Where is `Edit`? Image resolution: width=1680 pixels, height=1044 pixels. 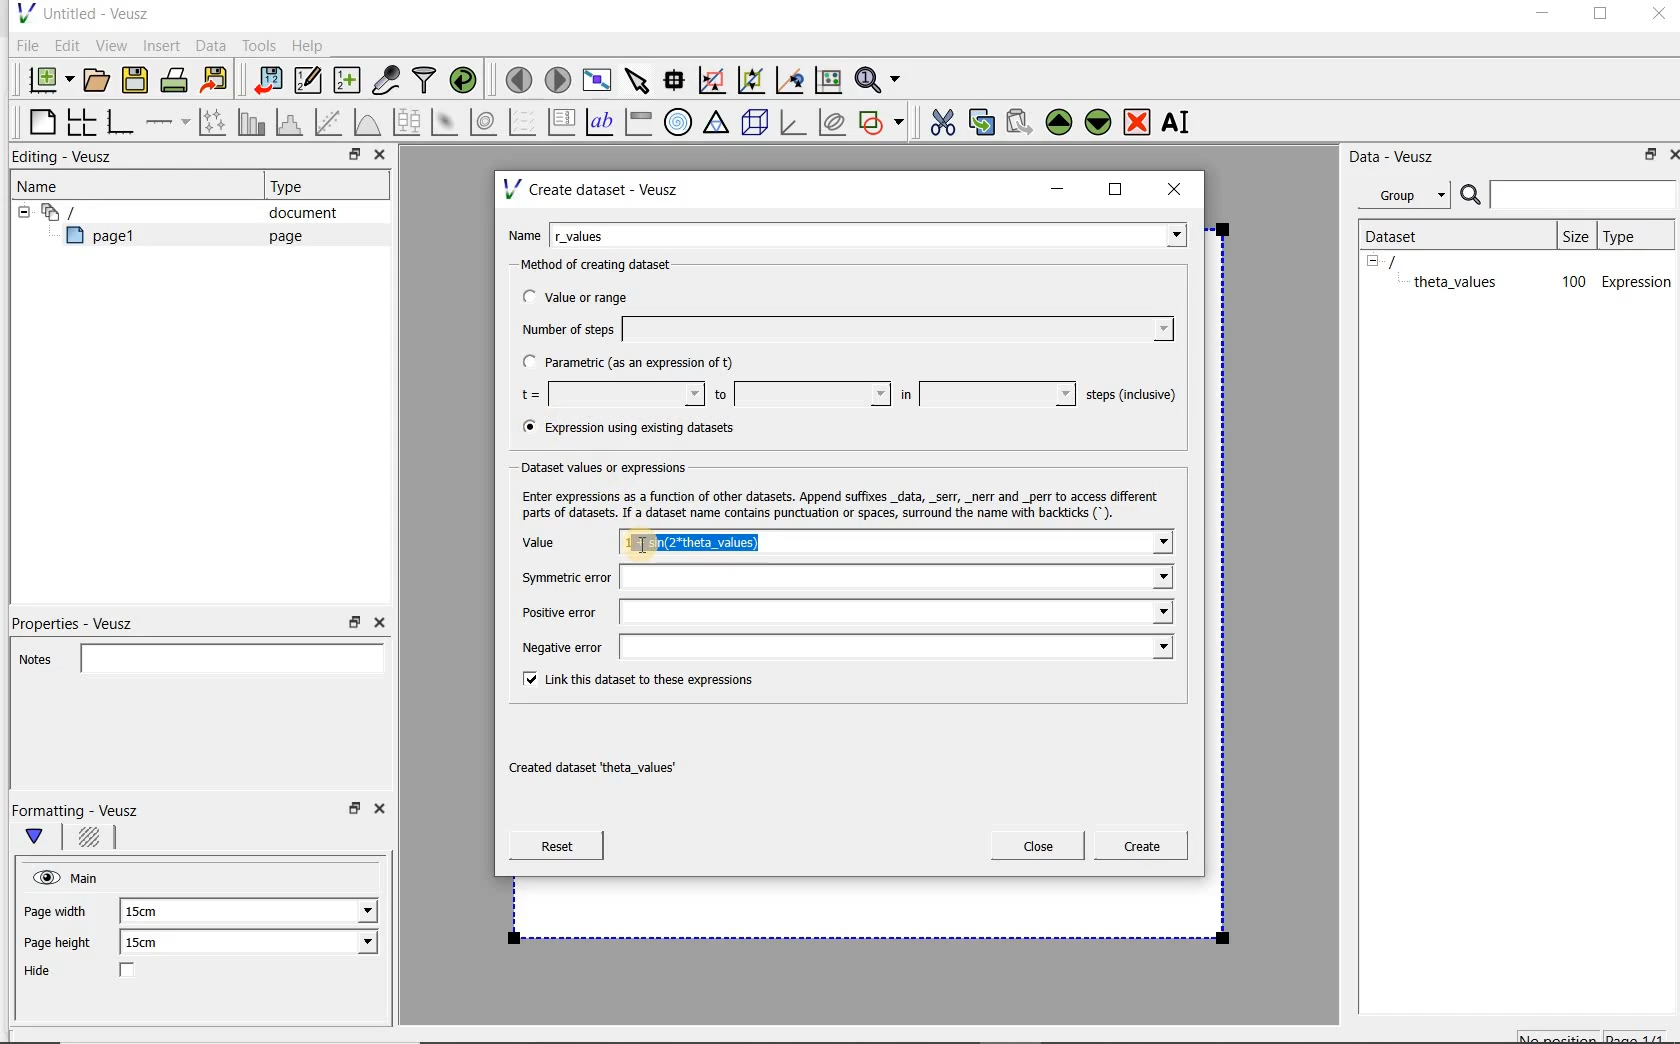 Edit is located at coordinates (66, 45).